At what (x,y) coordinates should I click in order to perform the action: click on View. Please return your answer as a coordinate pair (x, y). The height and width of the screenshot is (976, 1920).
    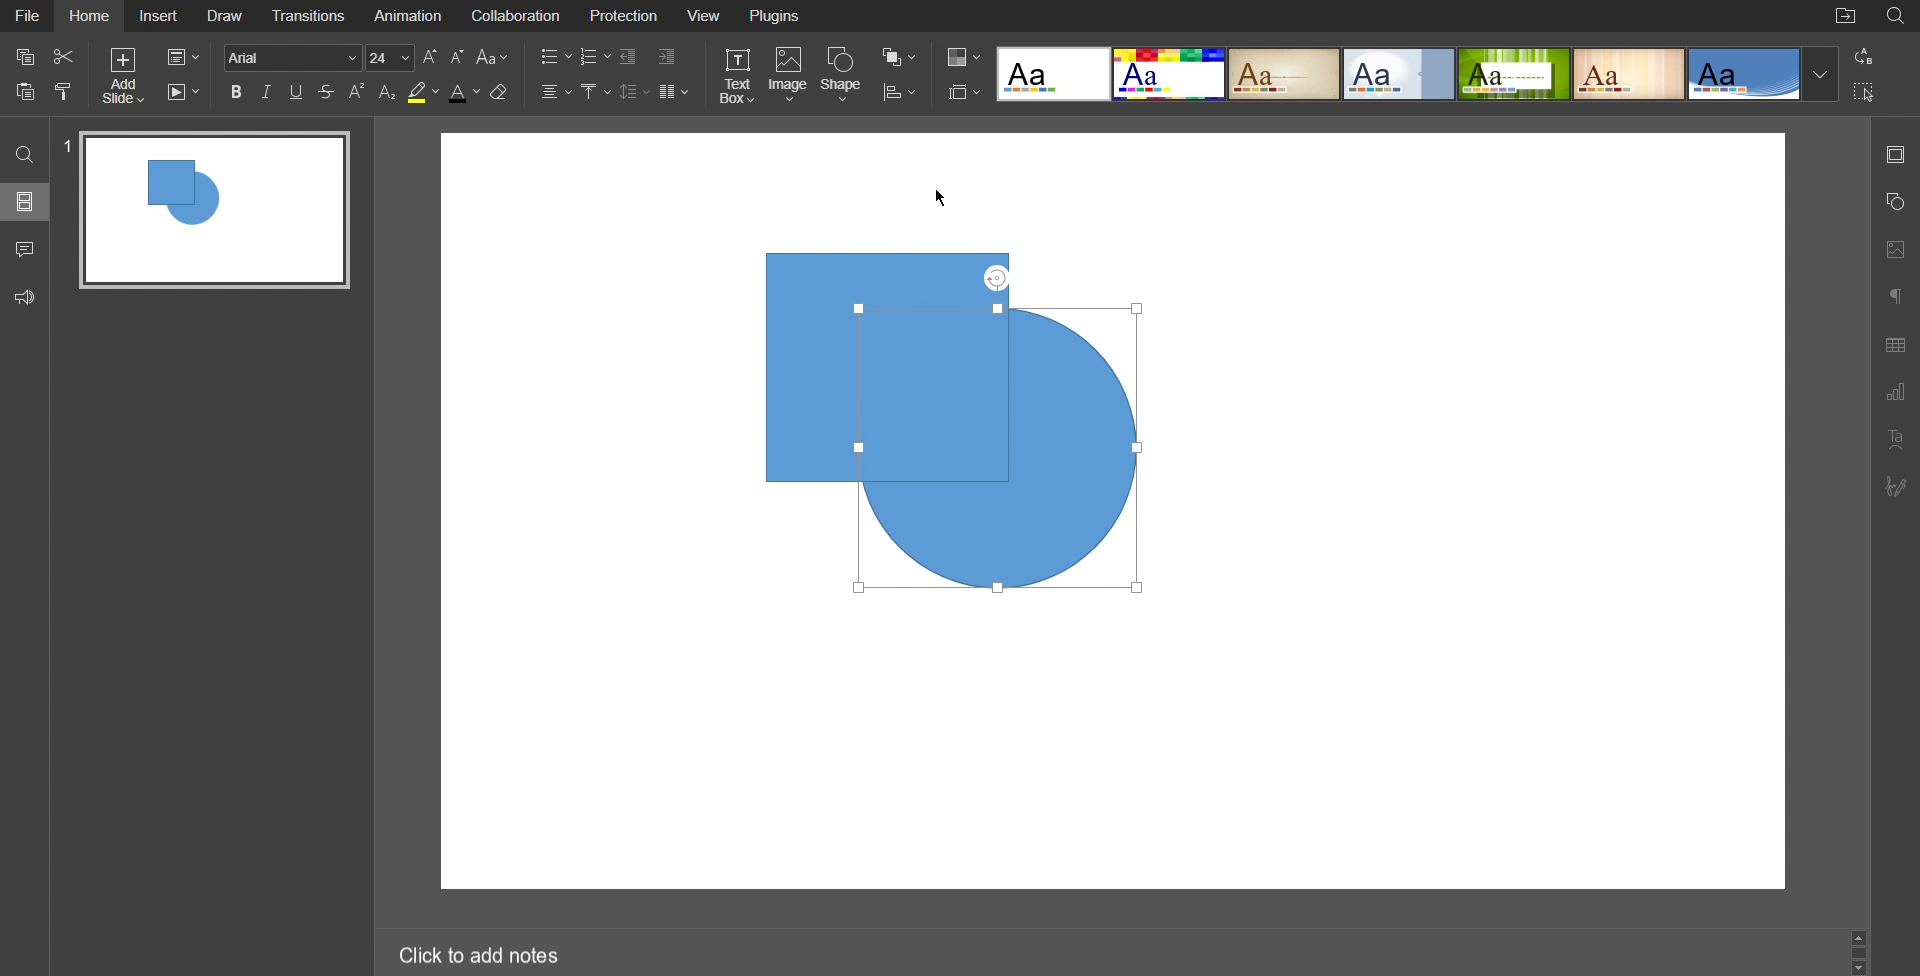
    Looking at the image, I should click on (702, 16).